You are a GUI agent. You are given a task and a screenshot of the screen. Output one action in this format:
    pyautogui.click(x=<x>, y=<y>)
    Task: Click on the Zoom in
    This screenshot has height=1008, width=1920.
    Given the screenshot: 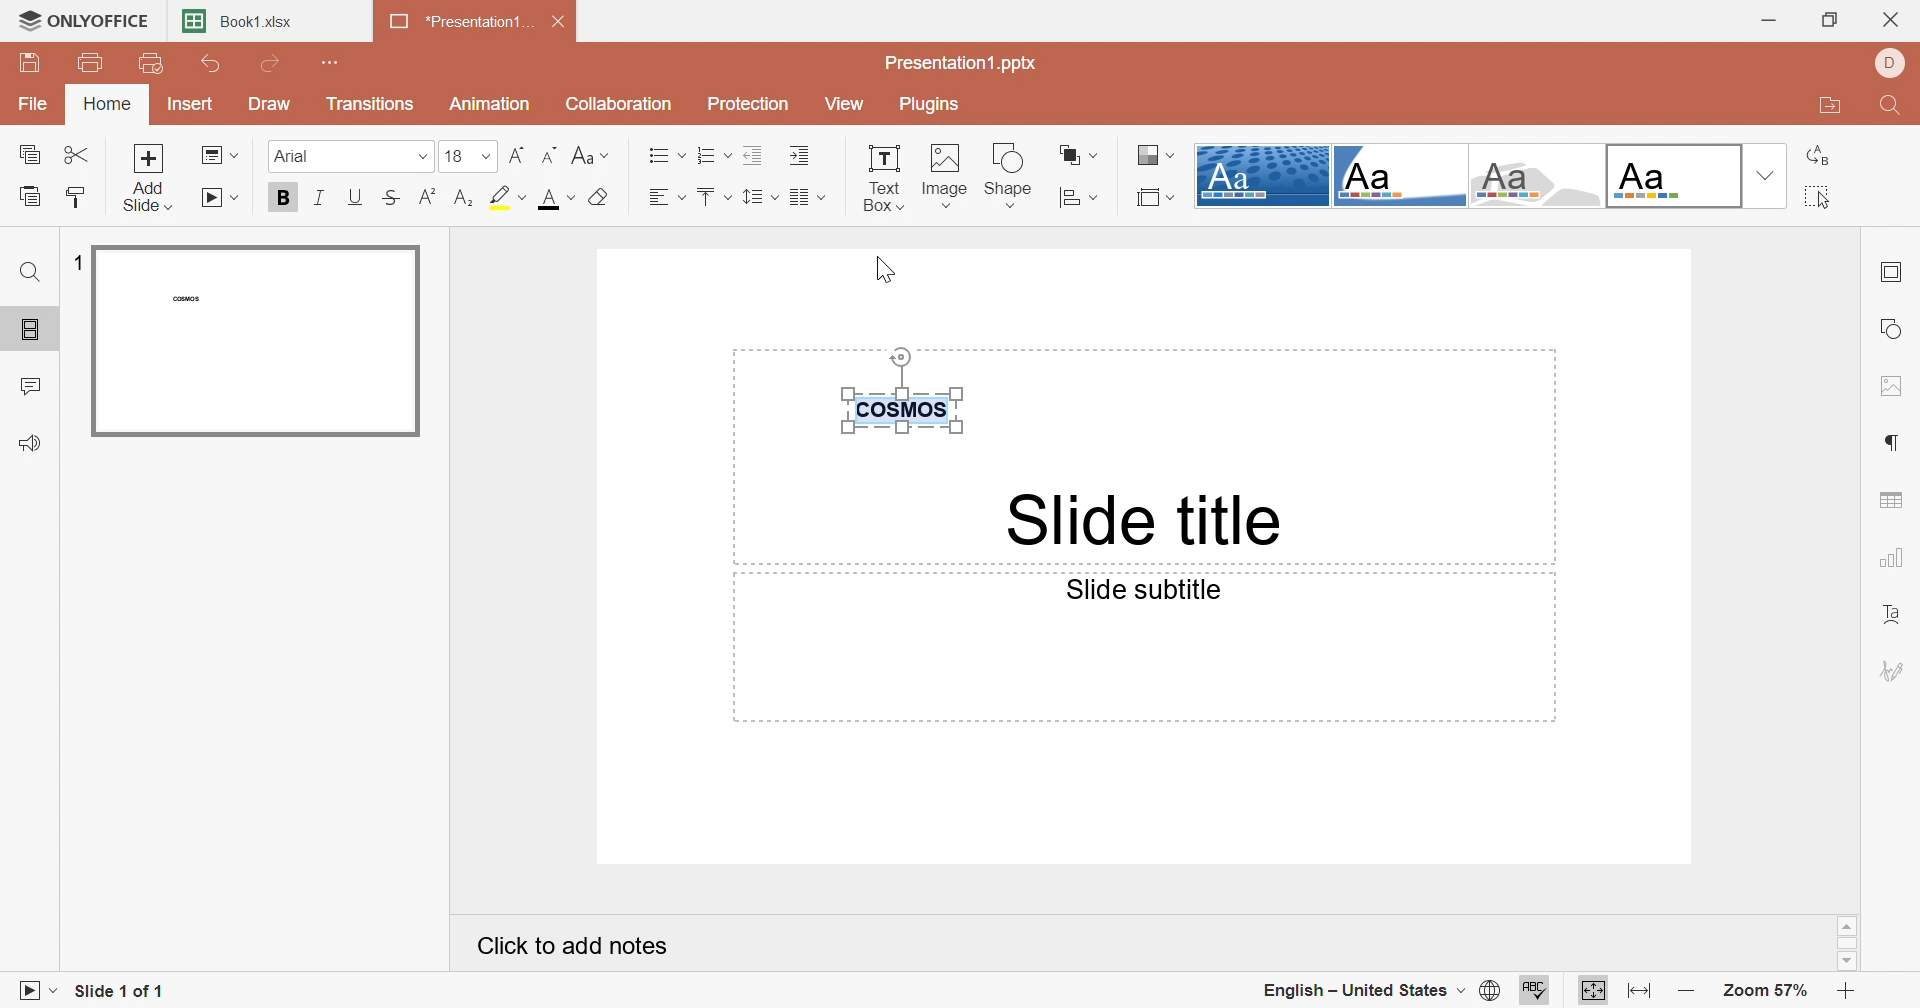 What is the action you would take?
    pyautogui.click(x=1851, y=989)
    